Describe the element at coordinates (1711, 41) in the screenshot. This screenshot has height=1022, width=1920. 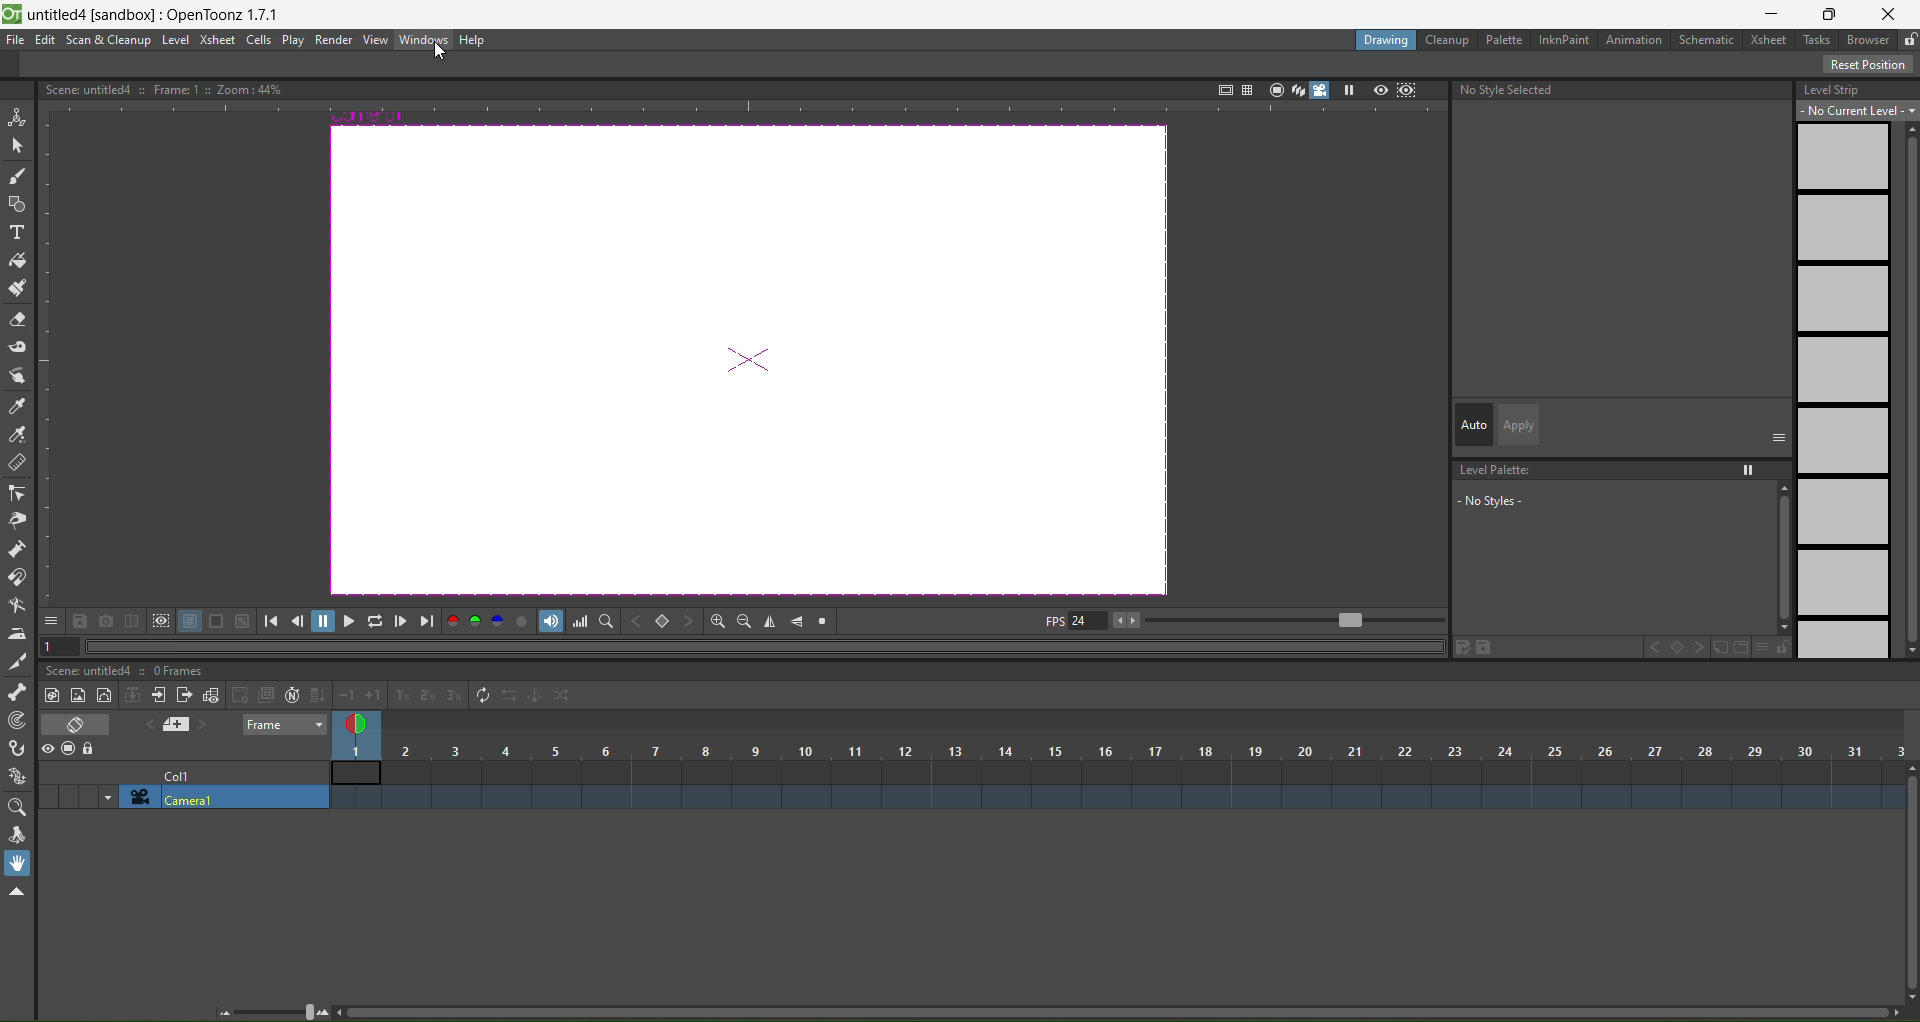
I see `schematic` at that location.